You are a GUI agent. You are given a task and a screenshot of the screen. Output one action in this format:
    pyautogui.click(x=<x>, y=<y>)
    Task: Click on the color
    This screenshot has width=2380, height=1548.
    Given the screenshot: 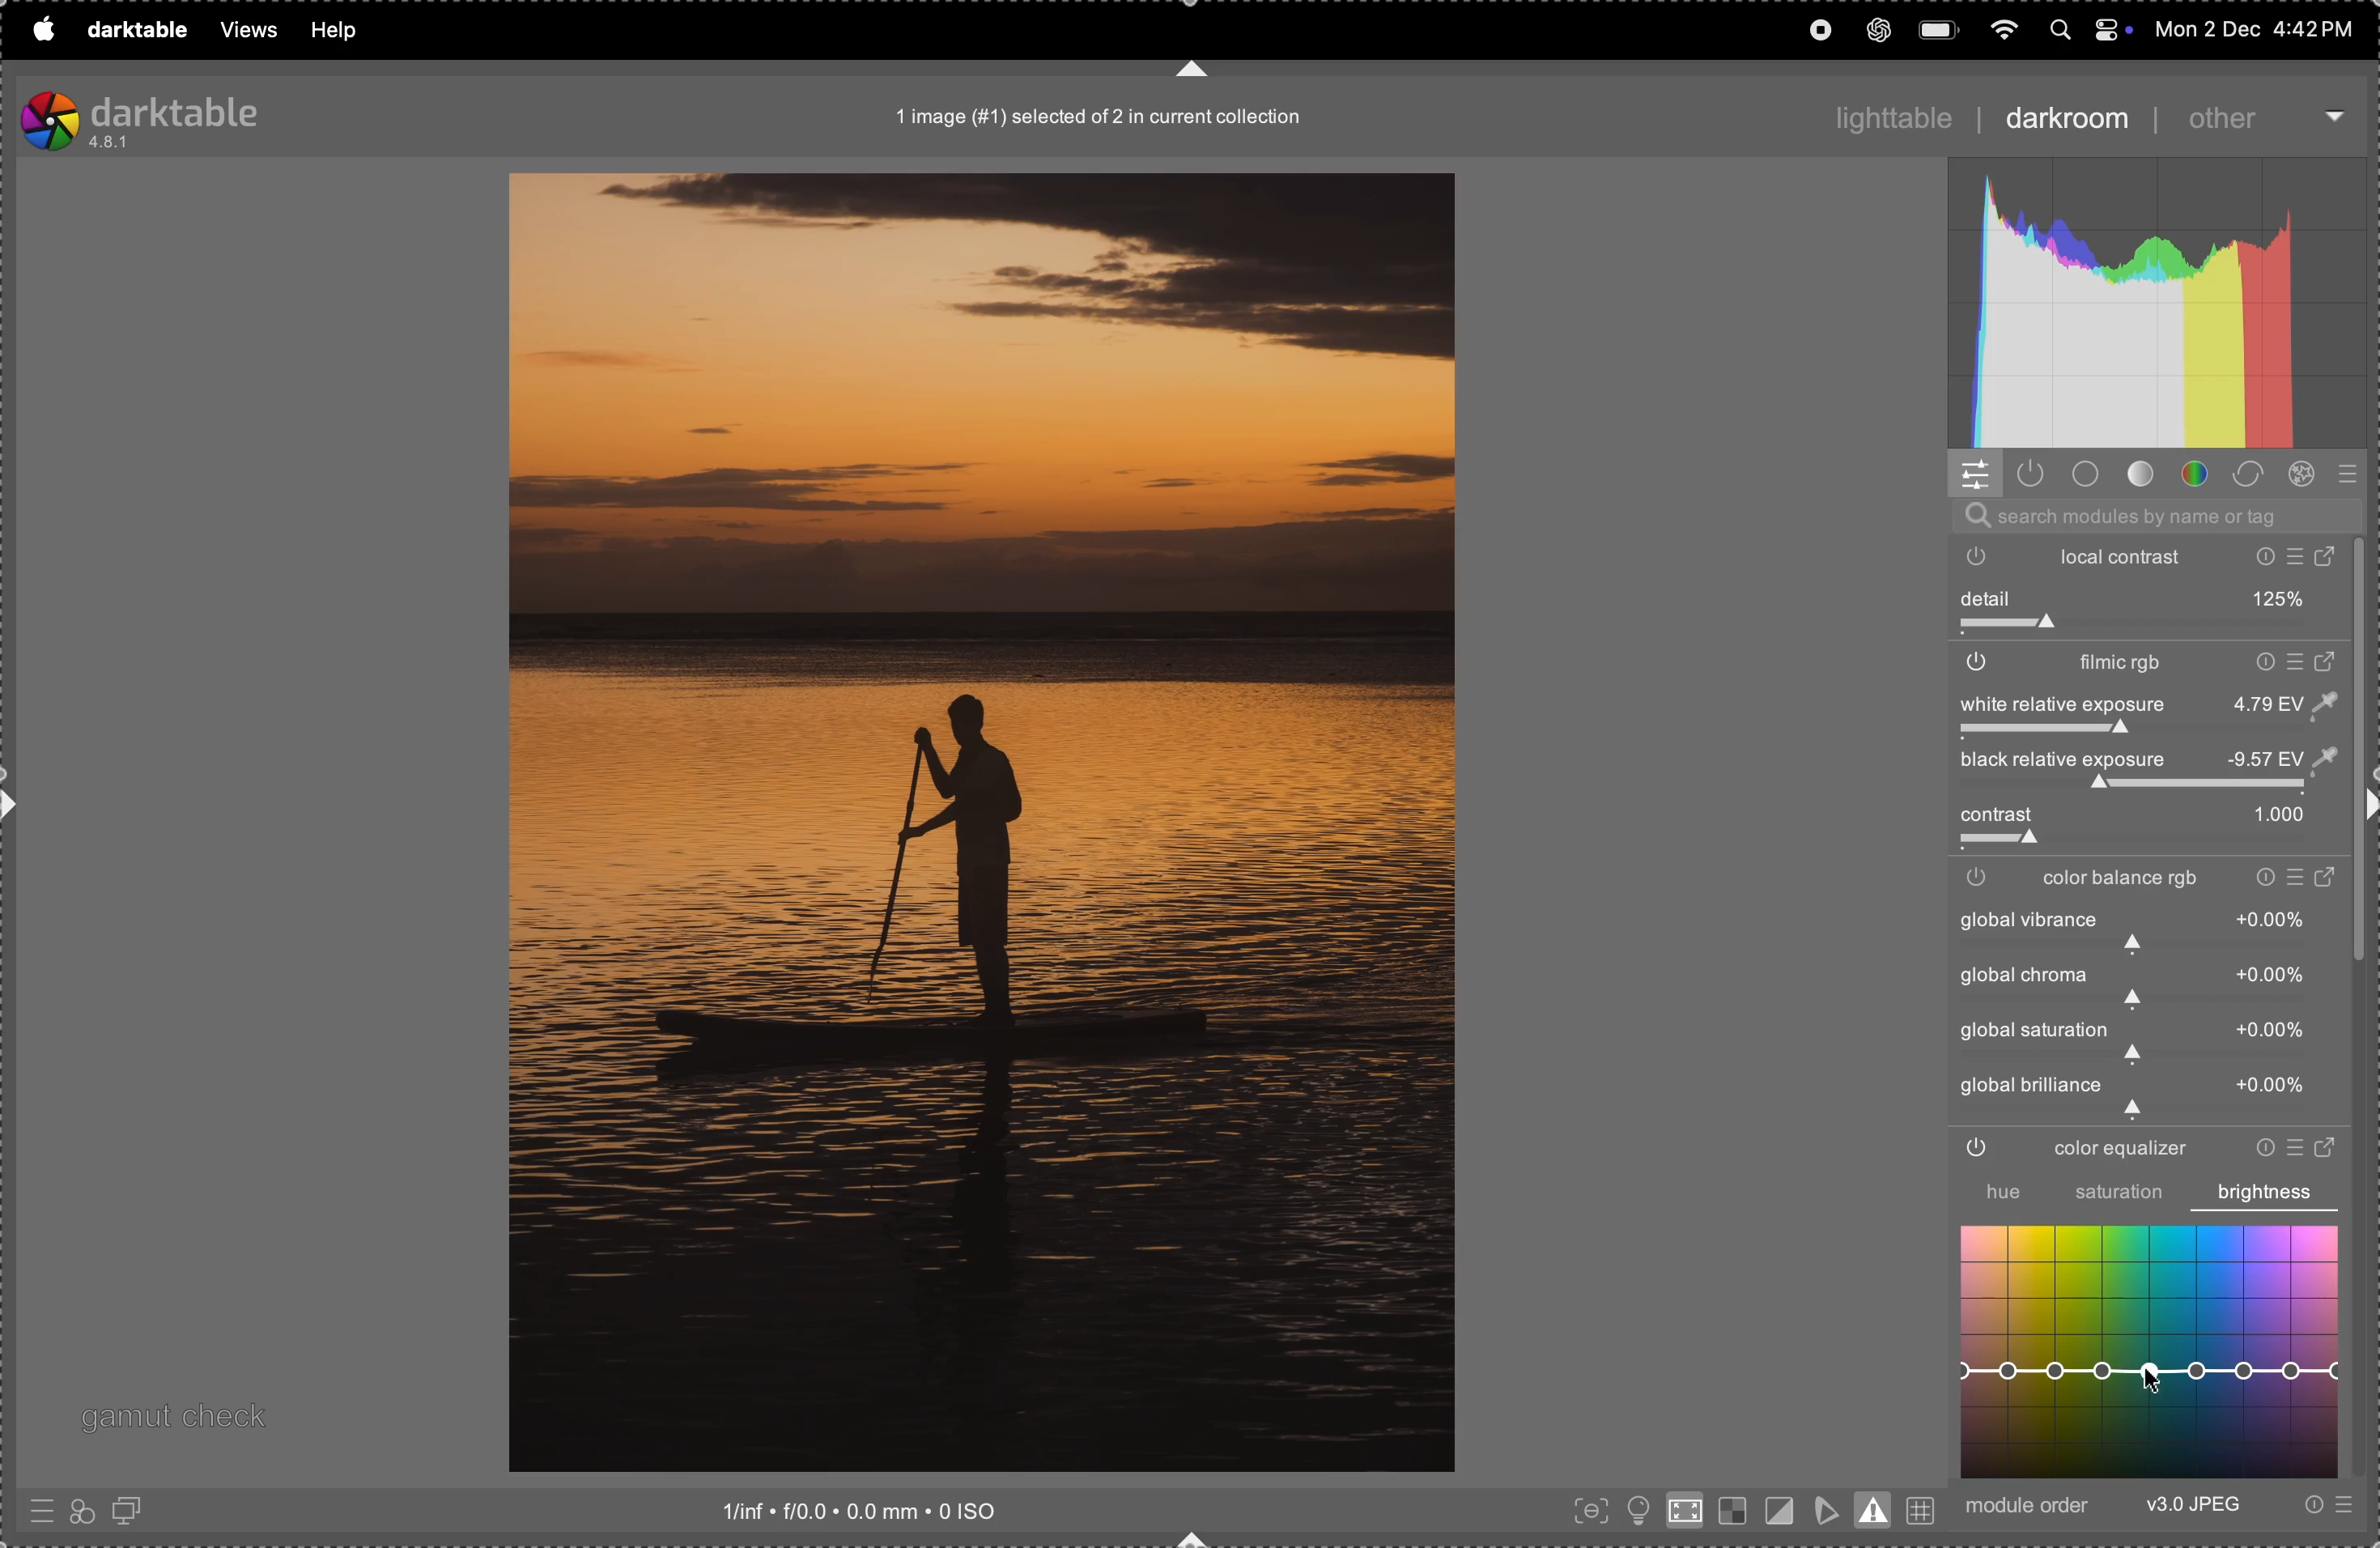 What is the action you would take?
    pyautogui.click(x=2196, y=475)
    